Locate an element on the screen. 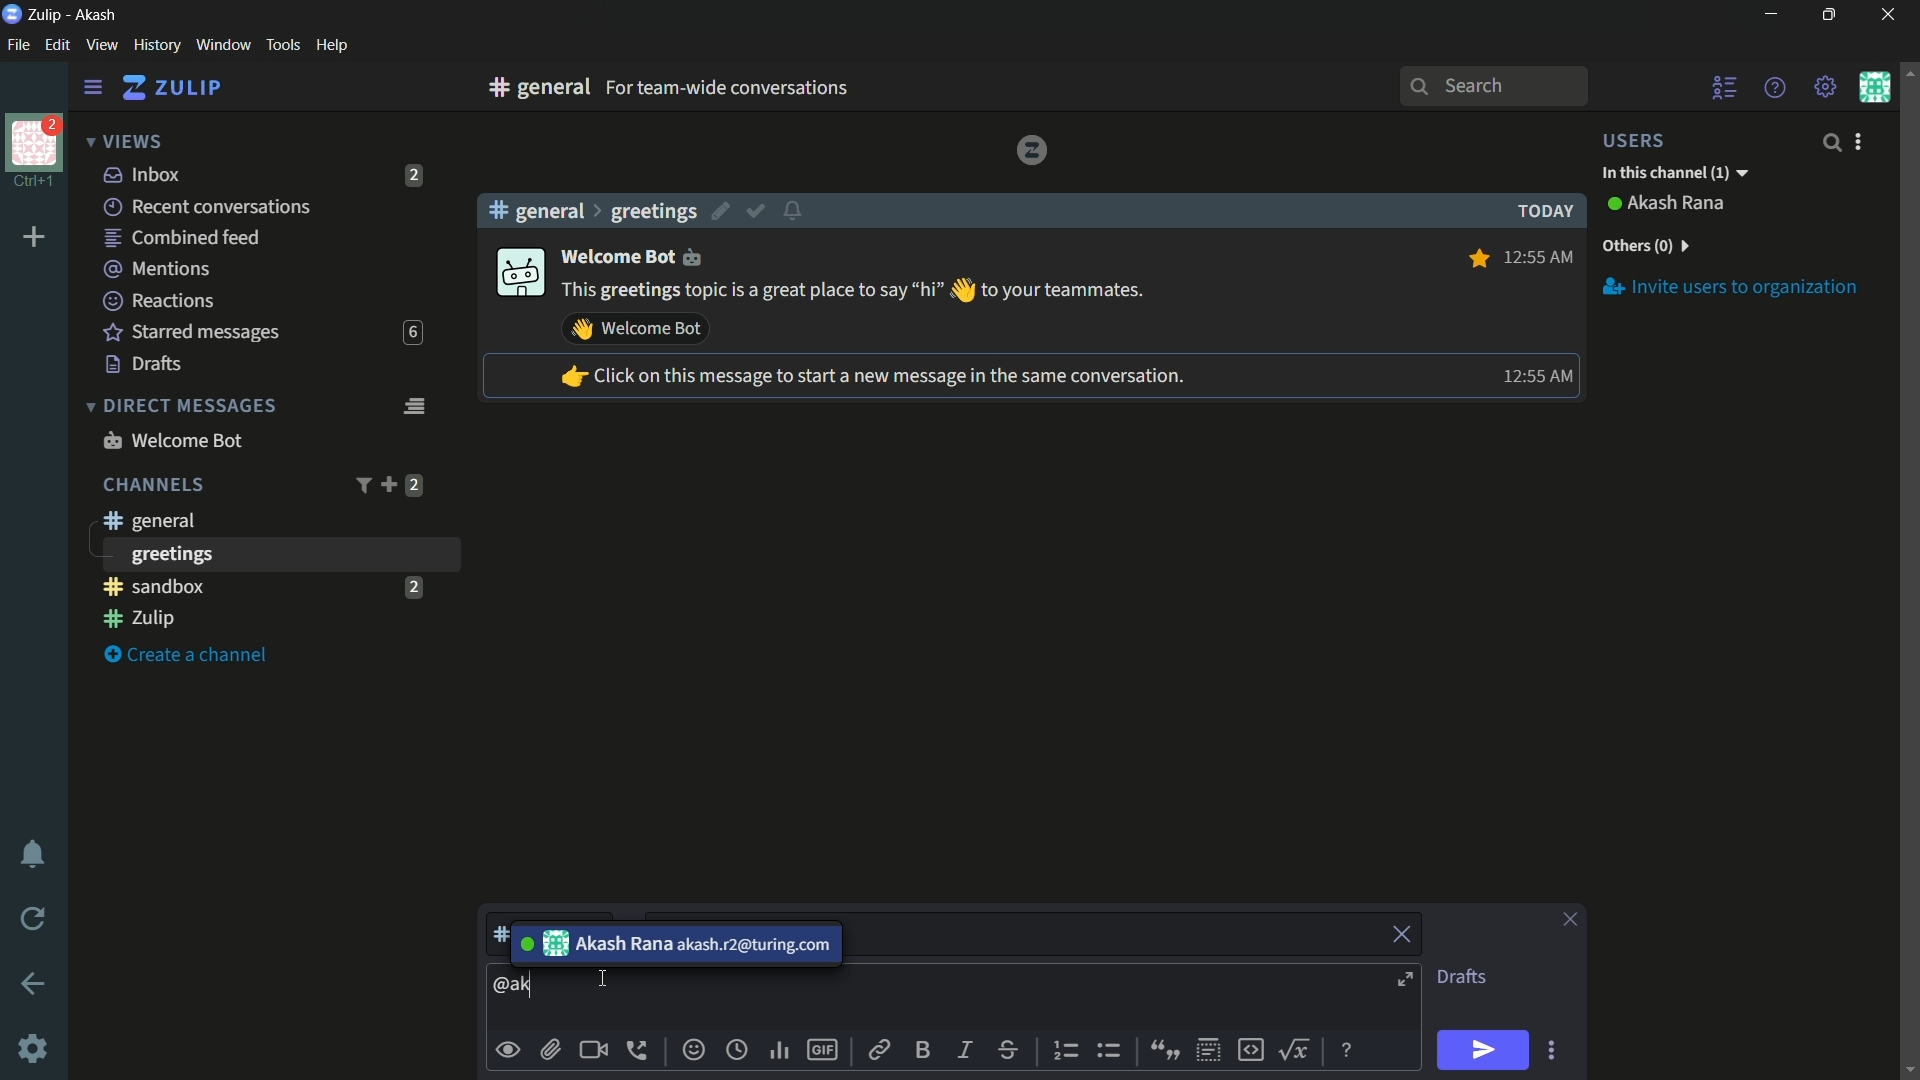 The image size is (1920, 1080). bold is located at coordinates (924, 1049).